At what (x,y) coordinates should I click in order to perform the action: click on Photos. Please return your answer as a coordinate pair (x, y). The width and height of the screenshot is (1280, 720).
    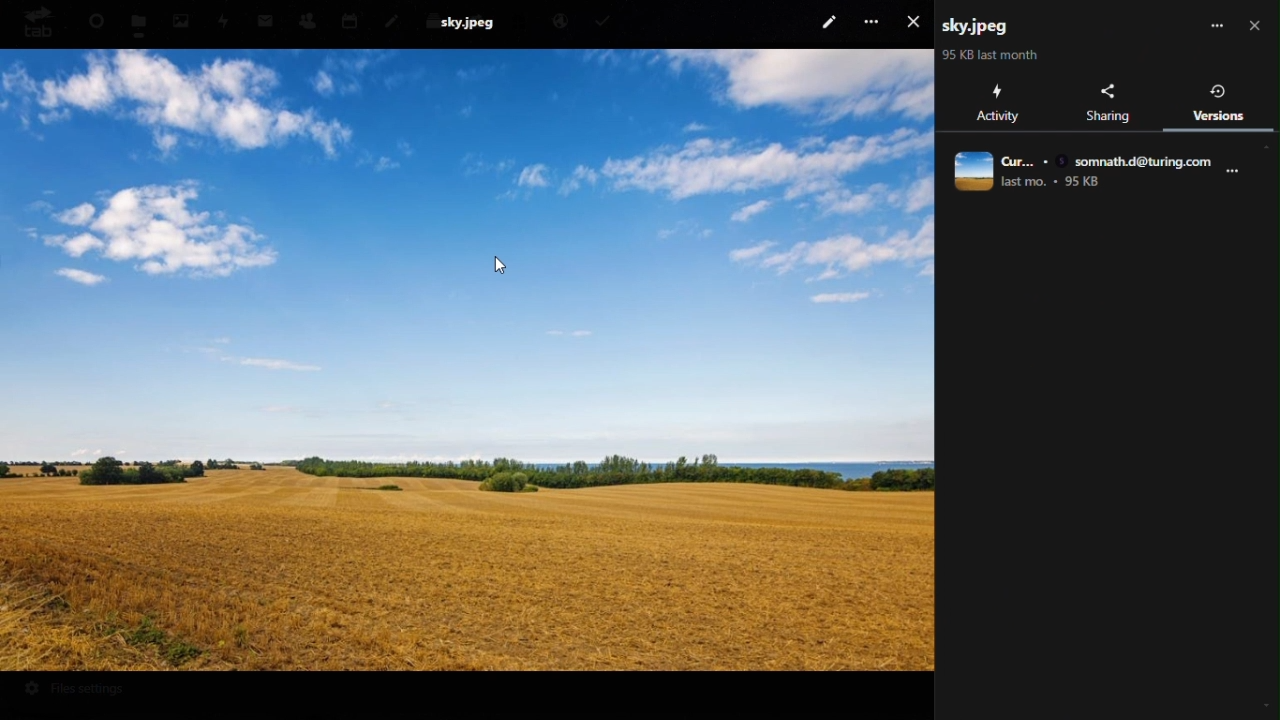
    Looking at the image, I should click on (181, 19).